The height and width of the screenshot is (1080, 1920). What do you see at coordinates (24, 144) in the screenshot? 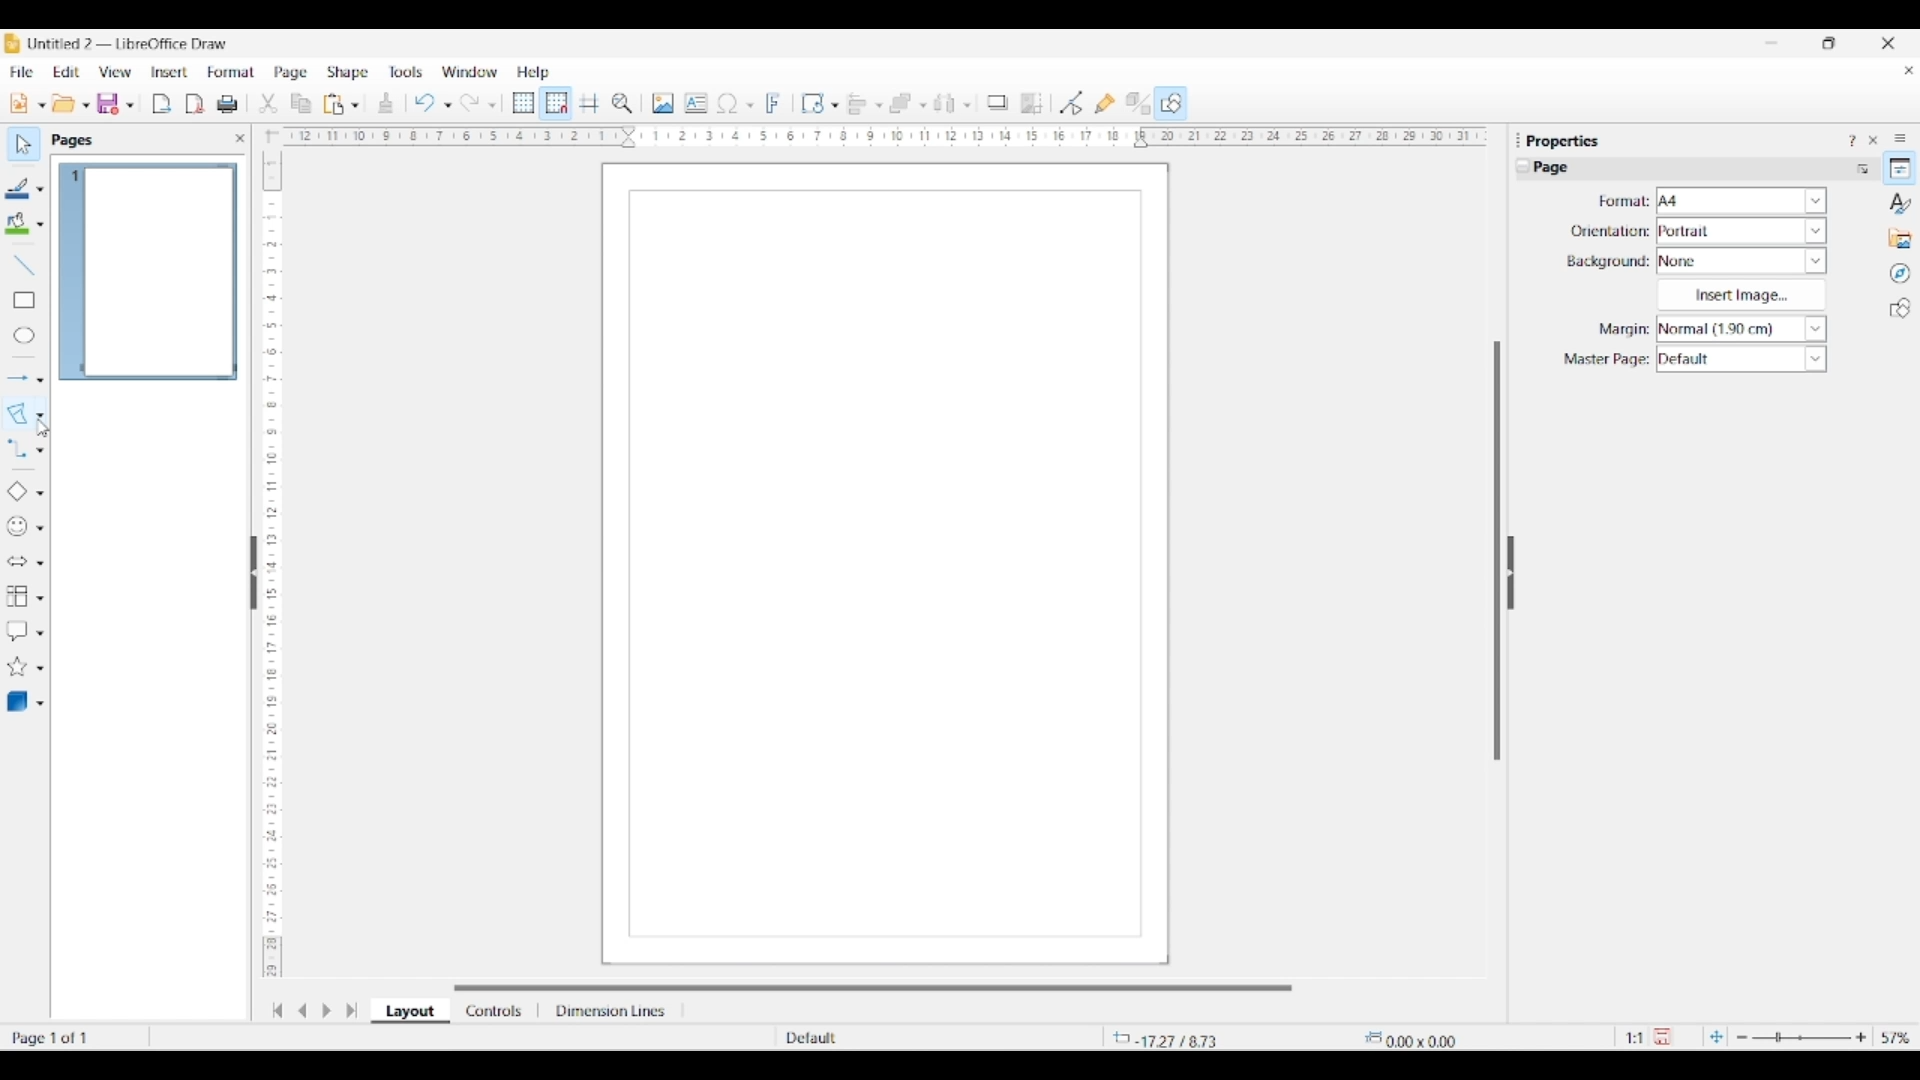
I see `Select` at bounding box center [24, 144].